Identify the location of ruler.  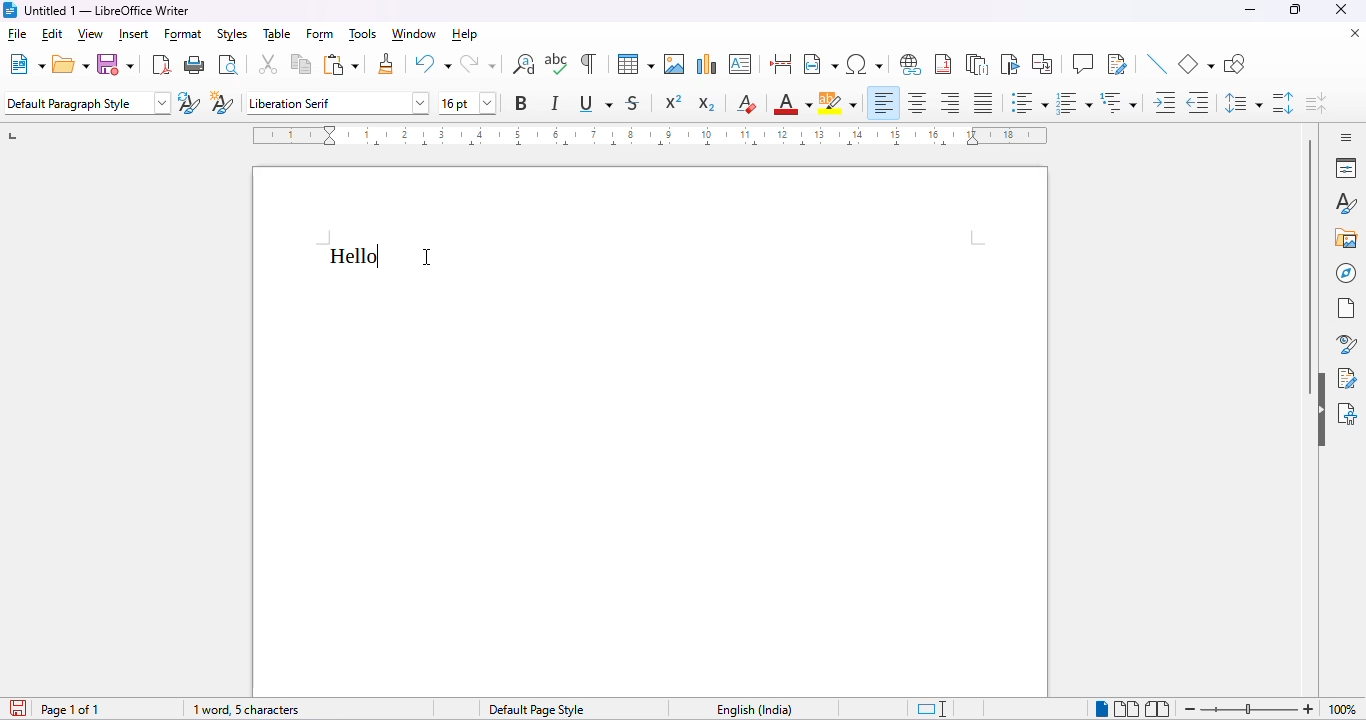
(650, 136).